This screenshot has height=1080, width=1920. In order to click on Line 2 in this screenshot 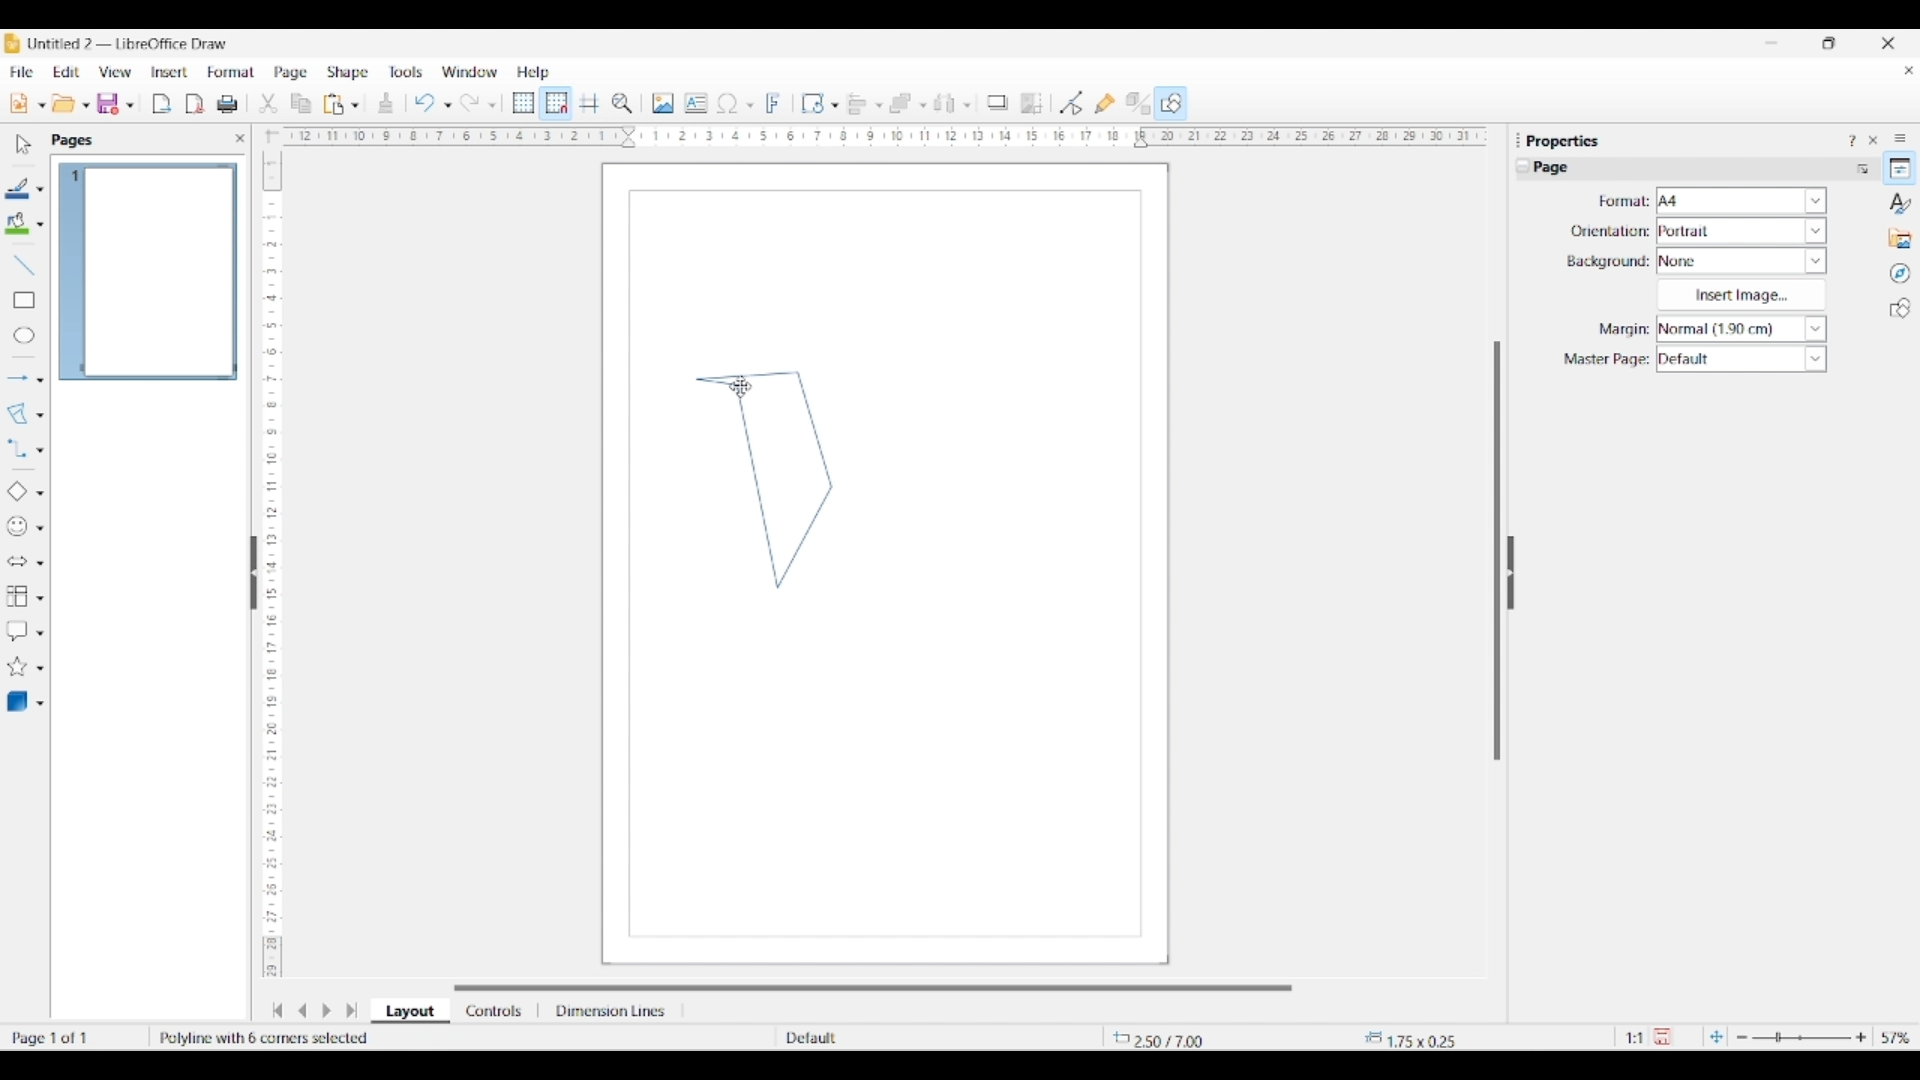, I will do `click(805, 535)`.